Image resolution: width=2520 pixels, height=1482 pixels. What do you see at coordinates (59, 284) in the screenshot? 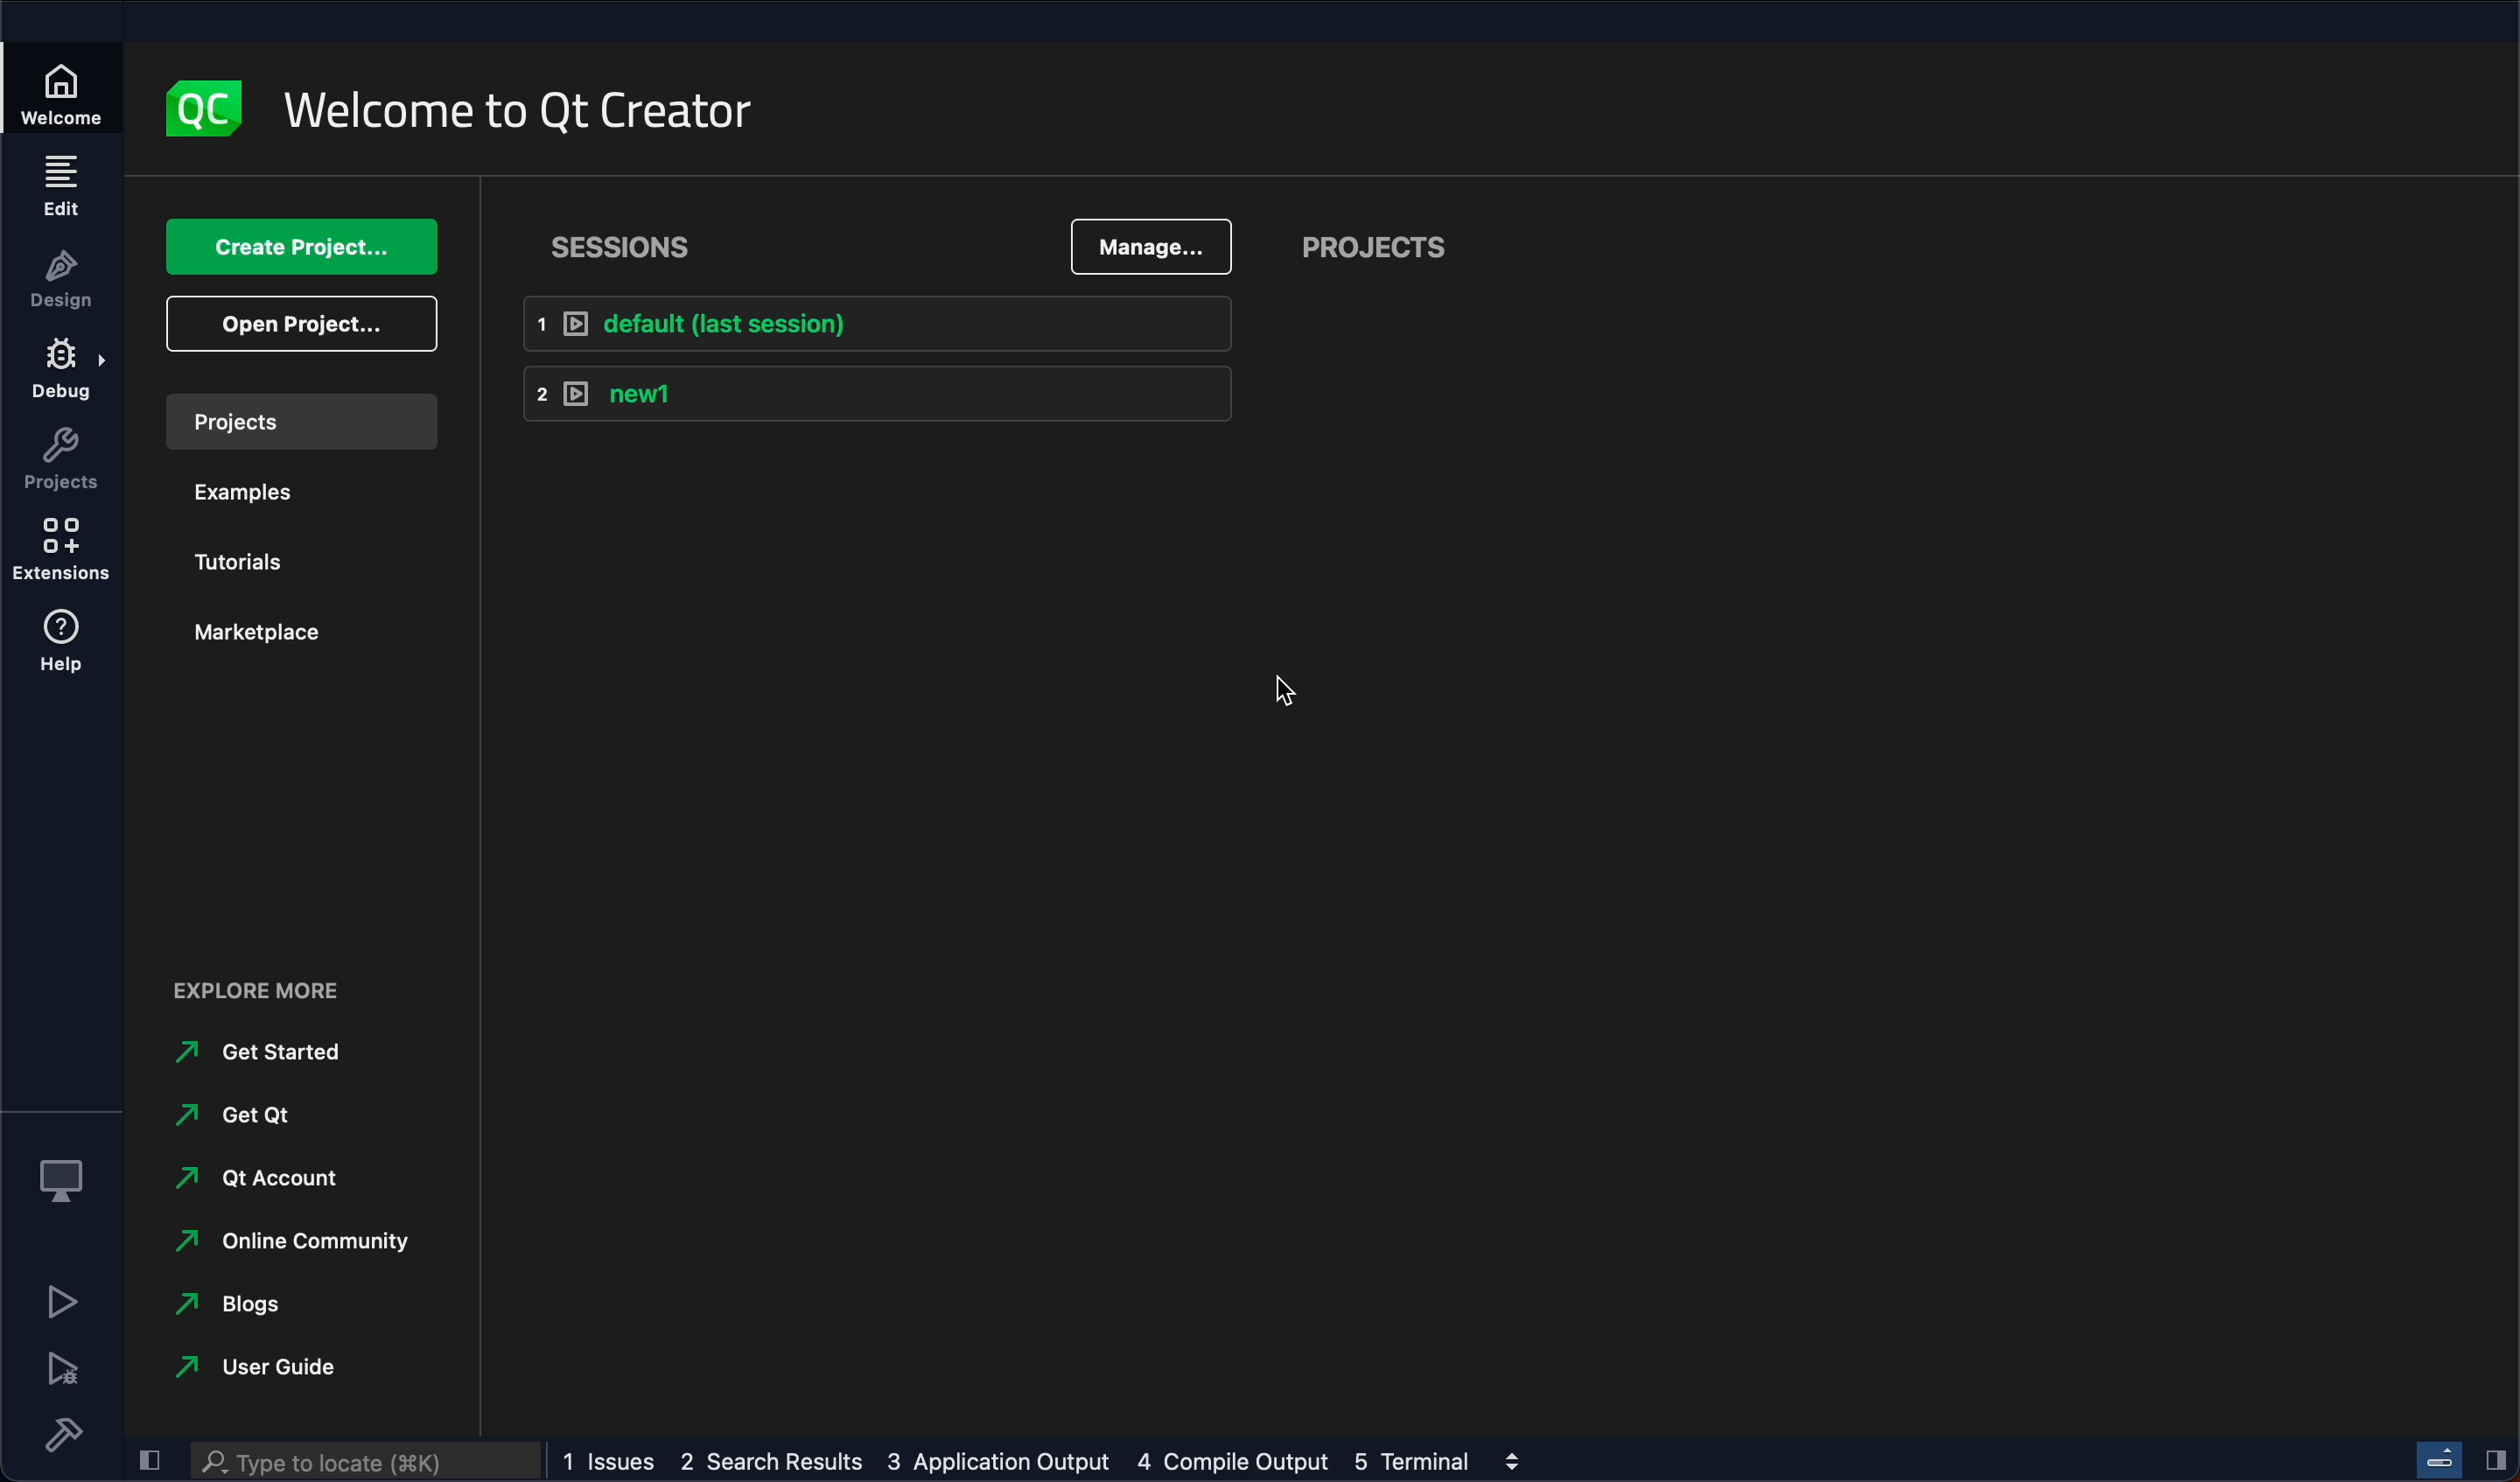
I see `design` at bounding box center [59, 284].